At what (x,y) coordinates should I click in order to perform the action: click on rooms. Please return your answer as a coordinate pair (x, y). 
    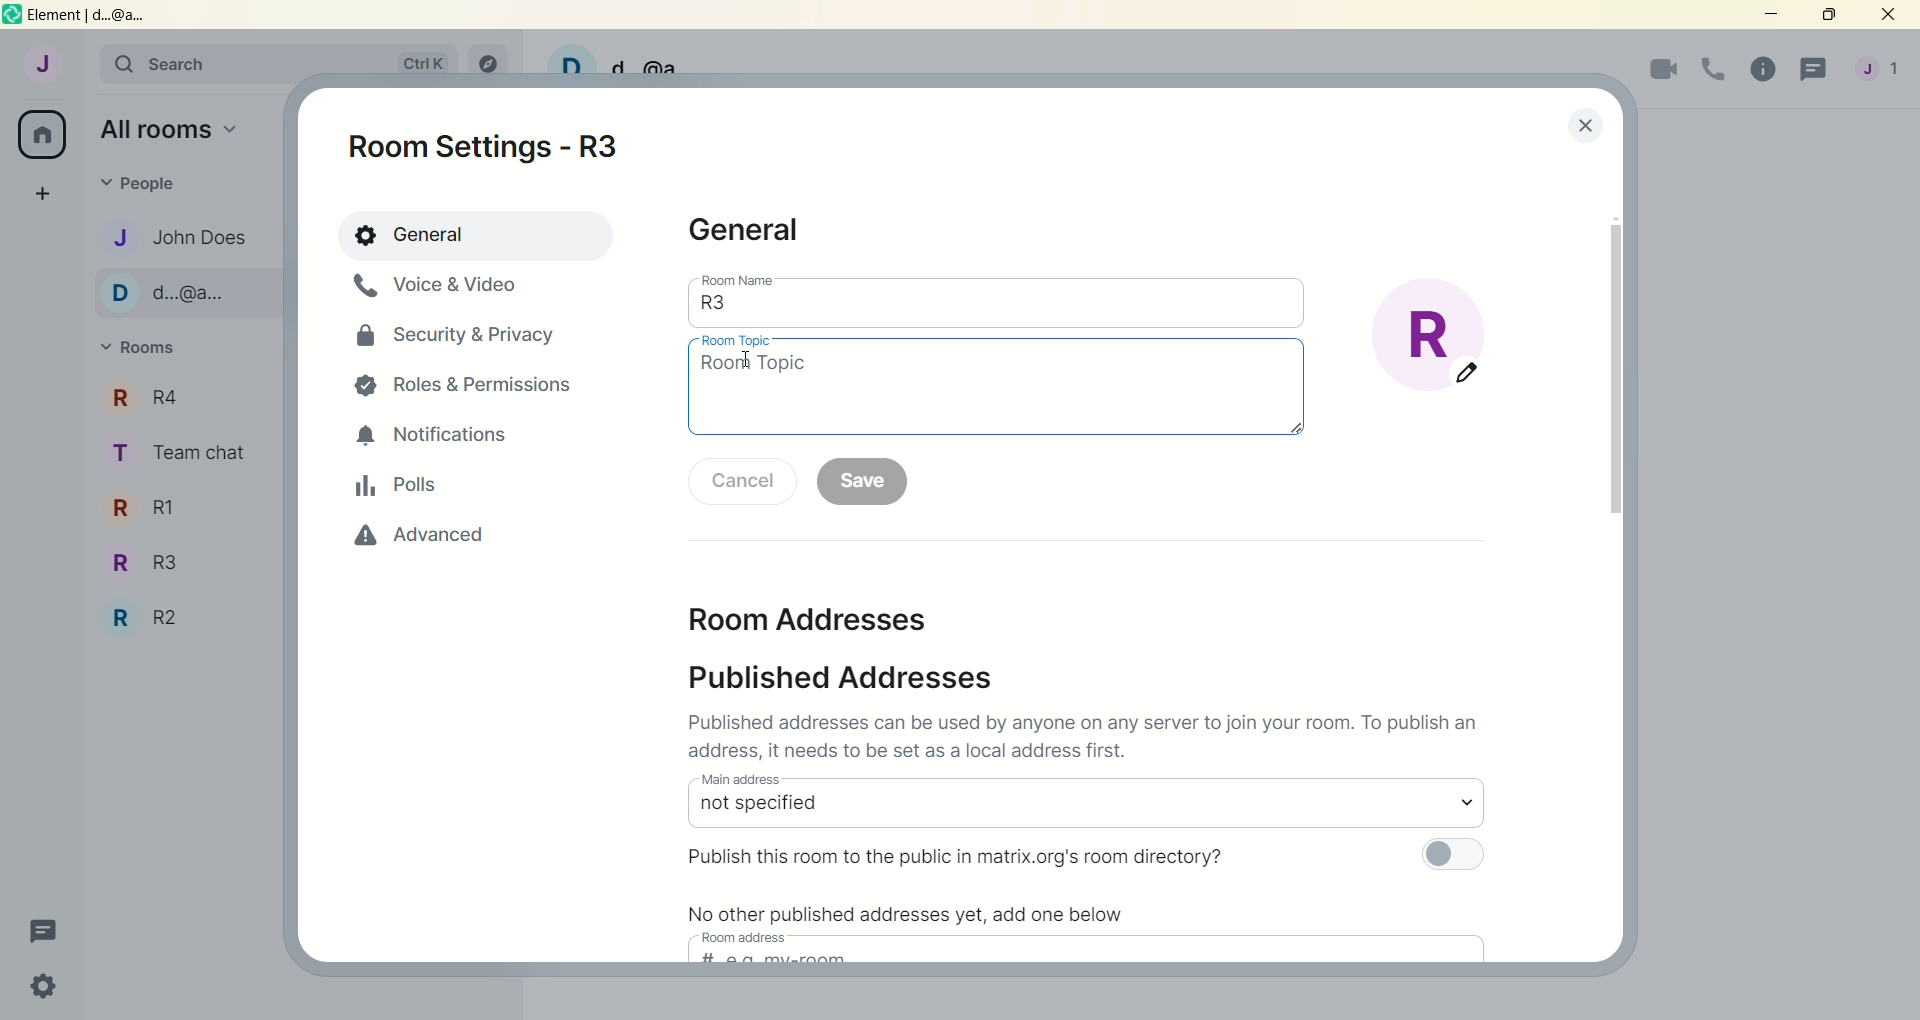
    Looking at the image, I should click on (139, 347).